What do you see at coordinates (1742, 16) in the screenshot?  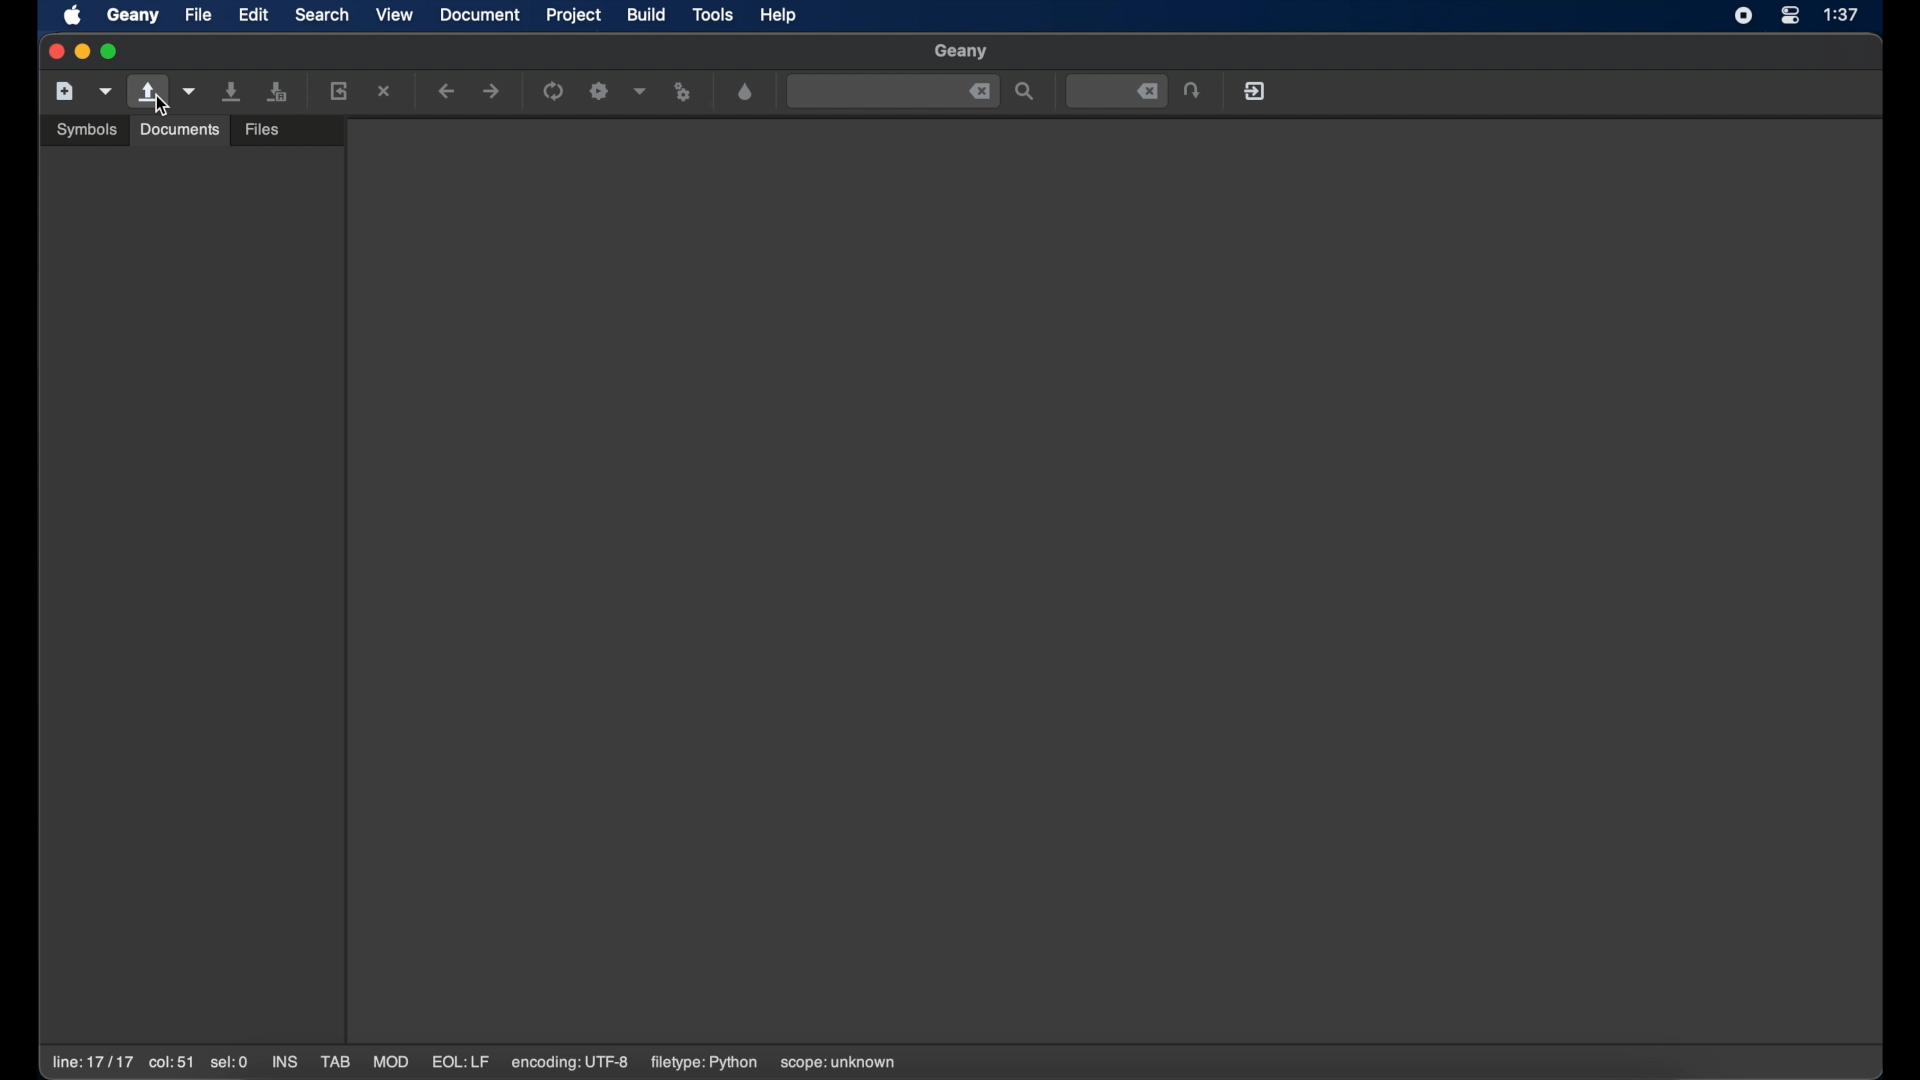 I see `screen recorder icons` at bounding box center [1742, 16].